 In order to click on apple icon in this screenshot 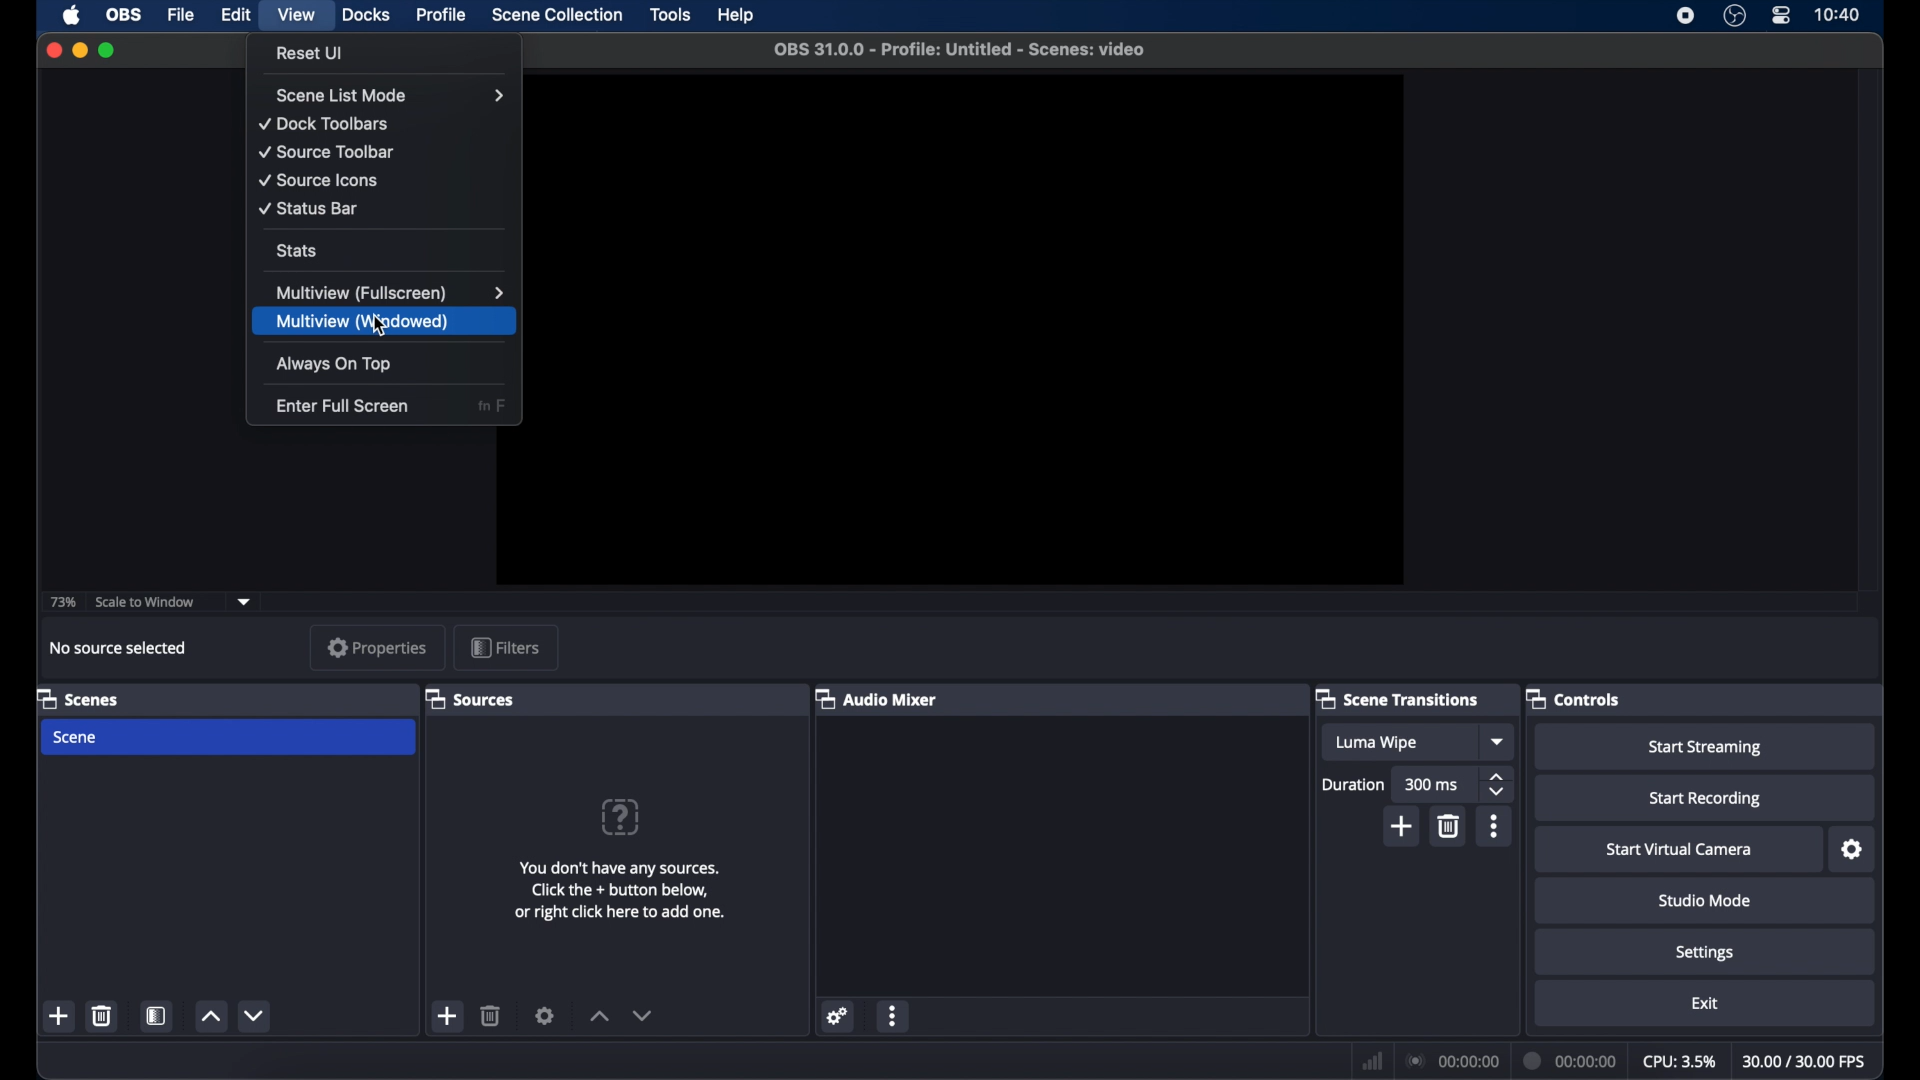, I will do `click(72, 15)`.